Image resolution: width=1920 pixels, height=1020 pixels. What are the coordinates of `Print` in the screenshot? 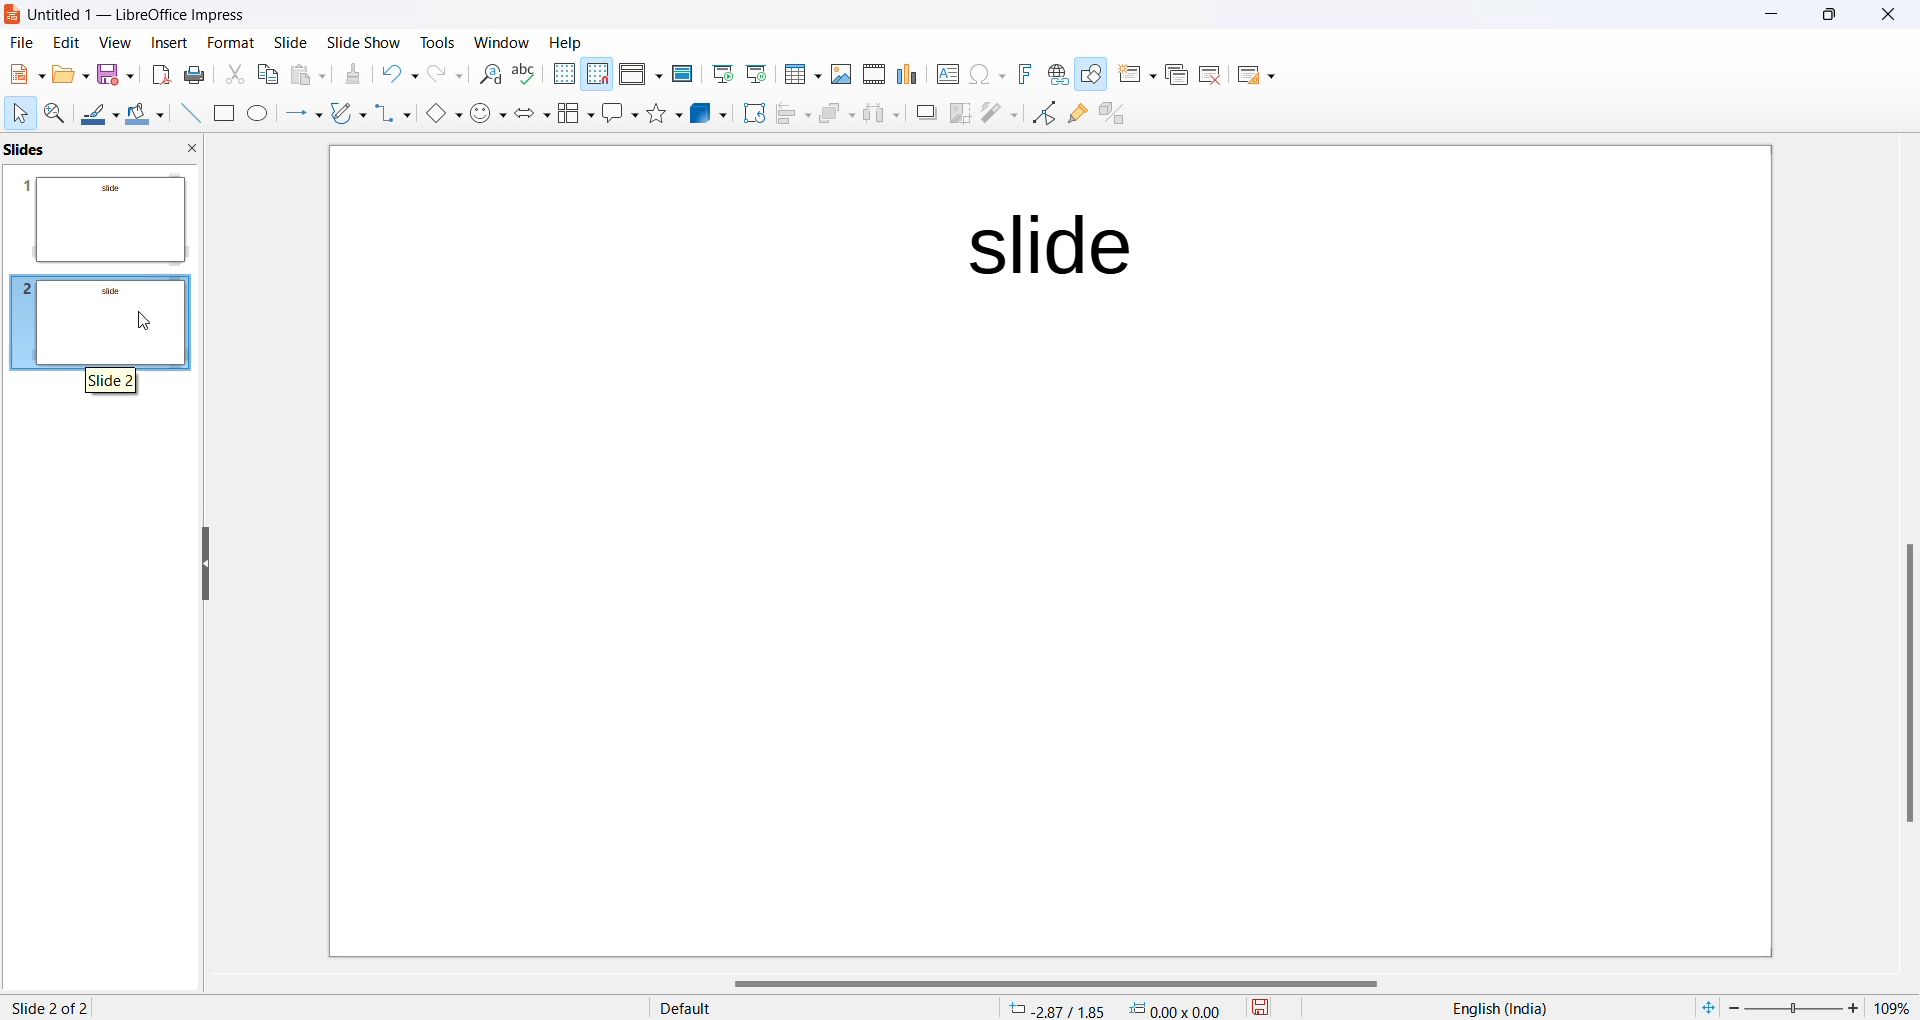 It's located at (197, 74).